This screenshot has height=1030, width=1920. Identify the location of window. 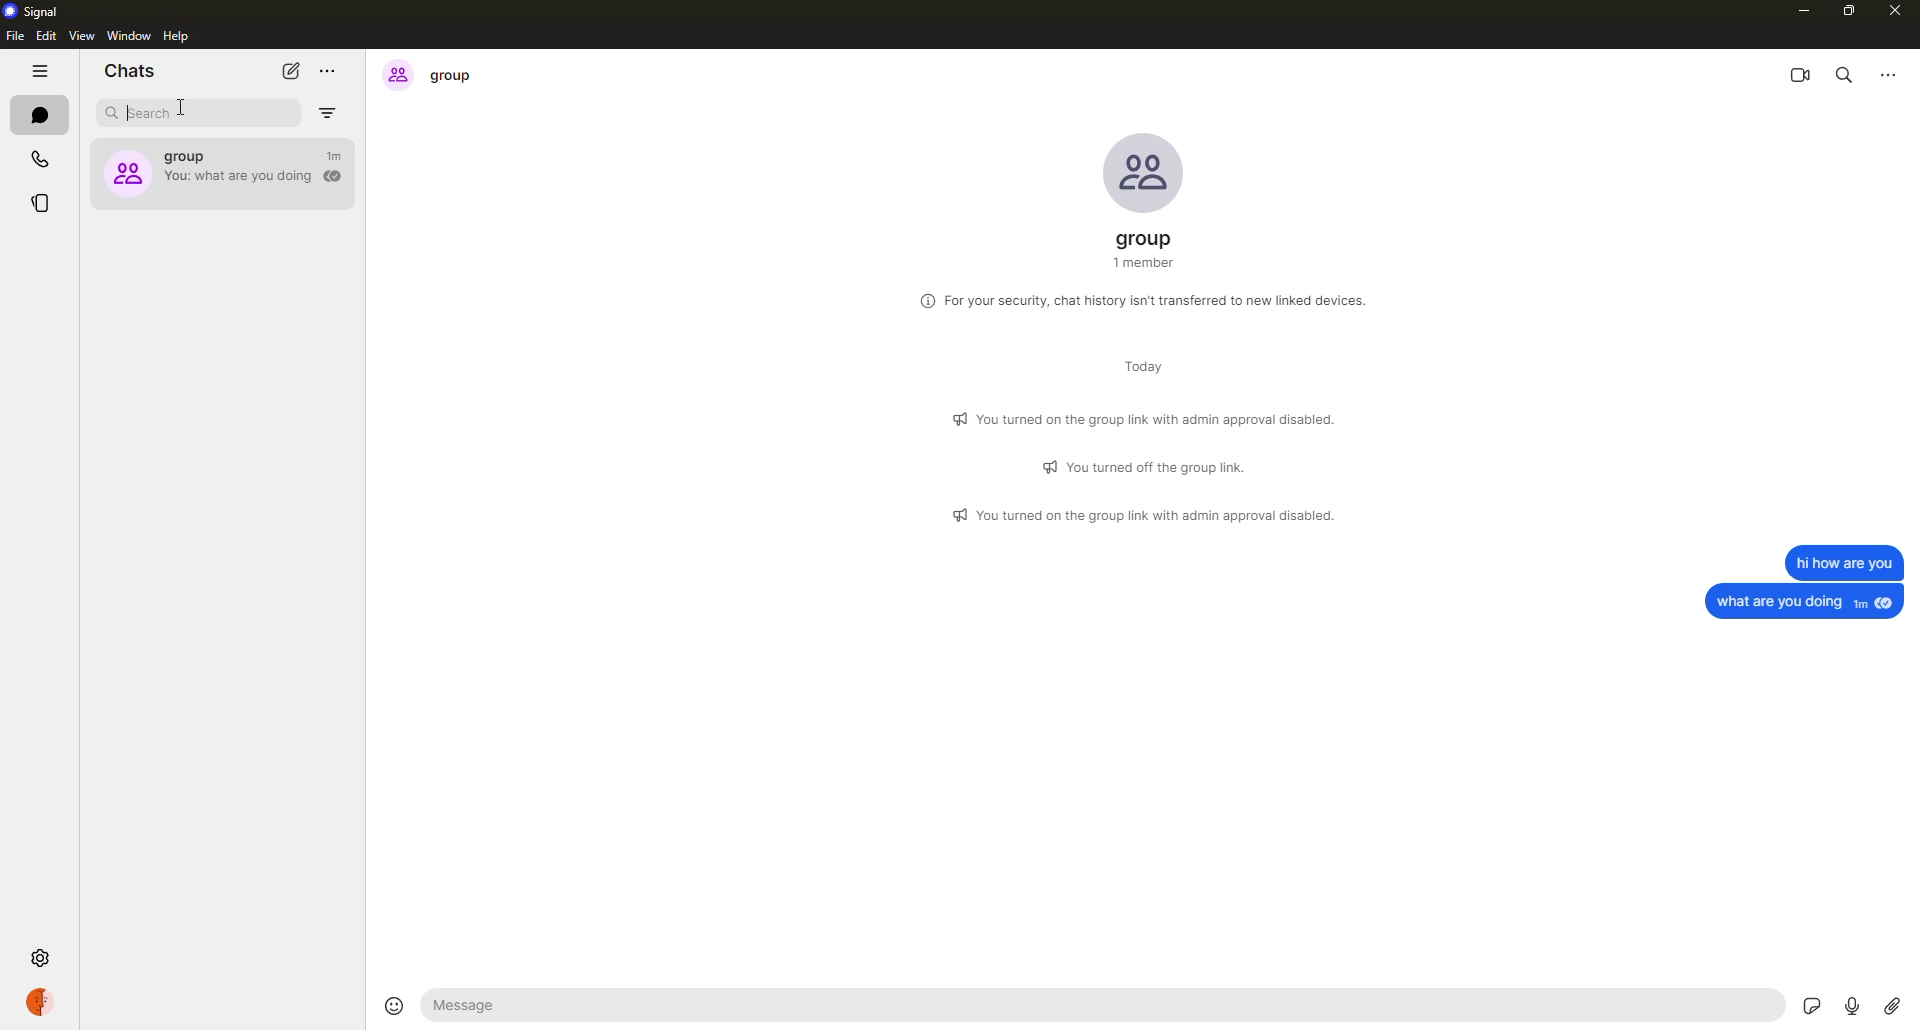
(128, 35).